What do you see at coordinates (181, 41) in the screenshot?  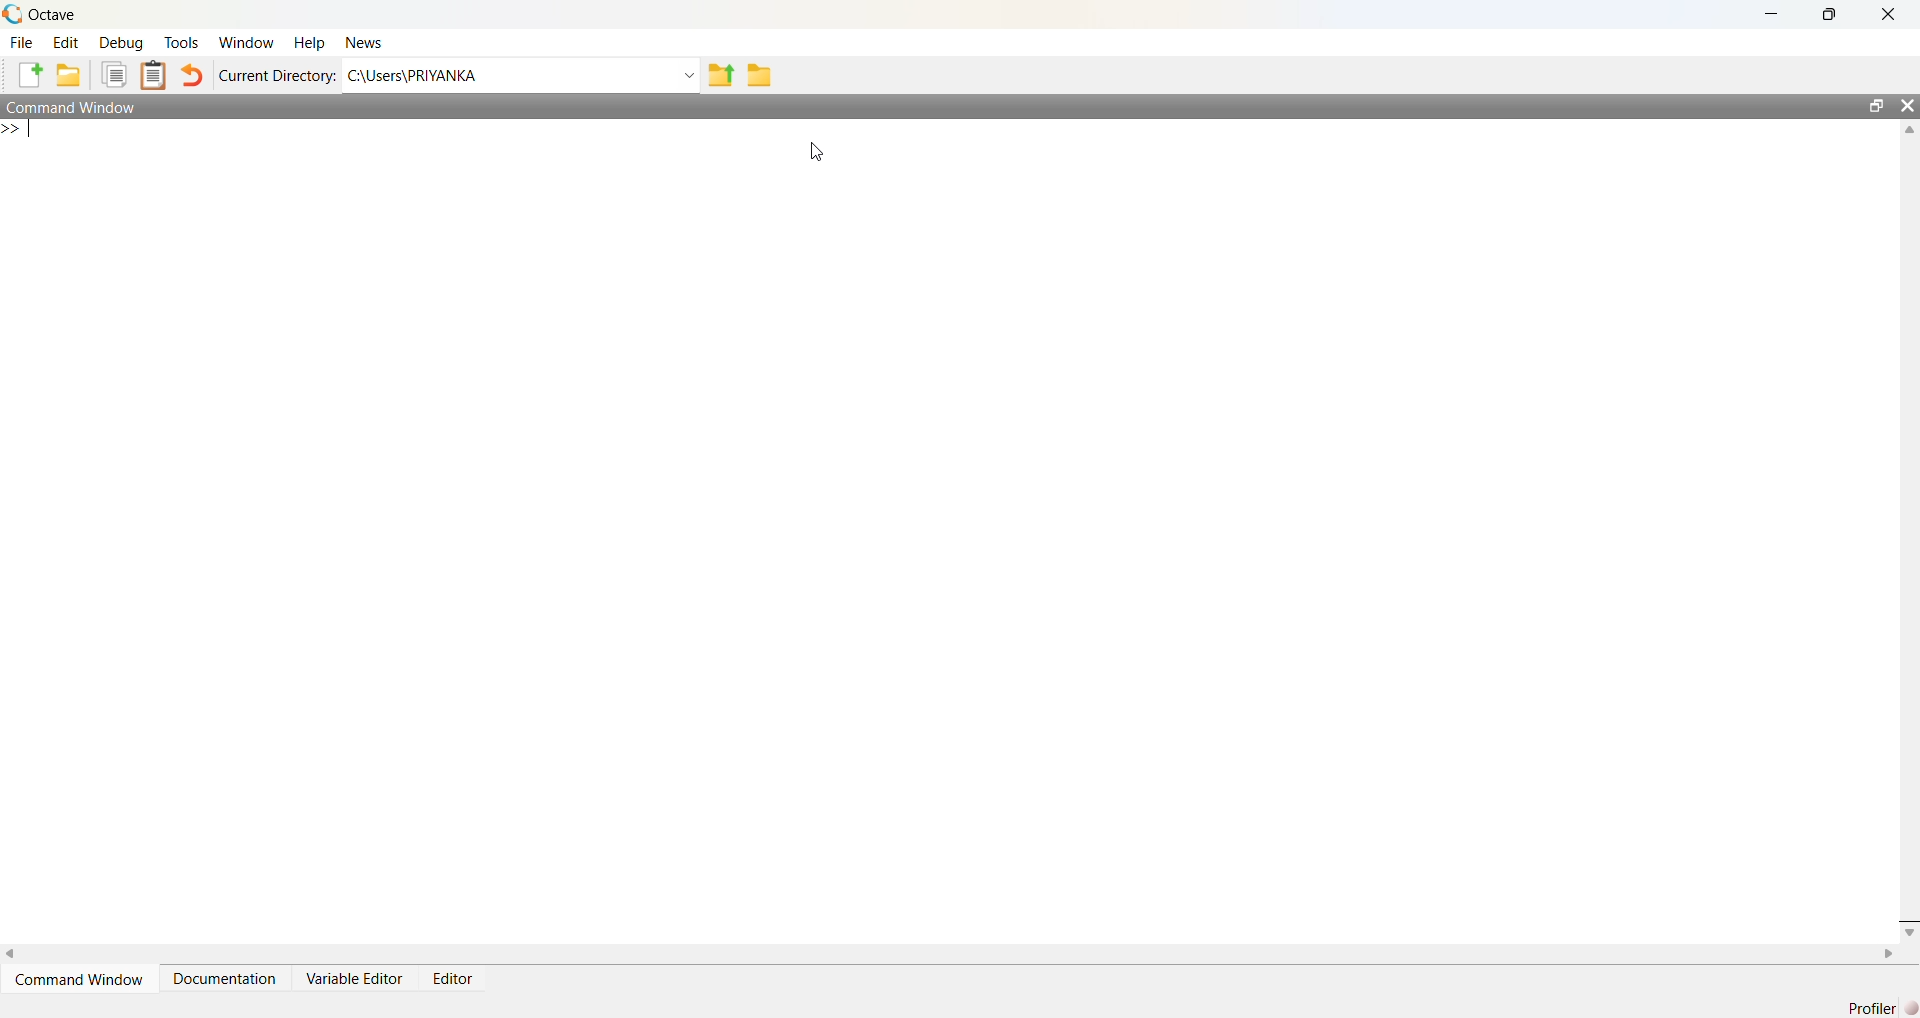 I see `Tools` at bounding box center [181, 41].